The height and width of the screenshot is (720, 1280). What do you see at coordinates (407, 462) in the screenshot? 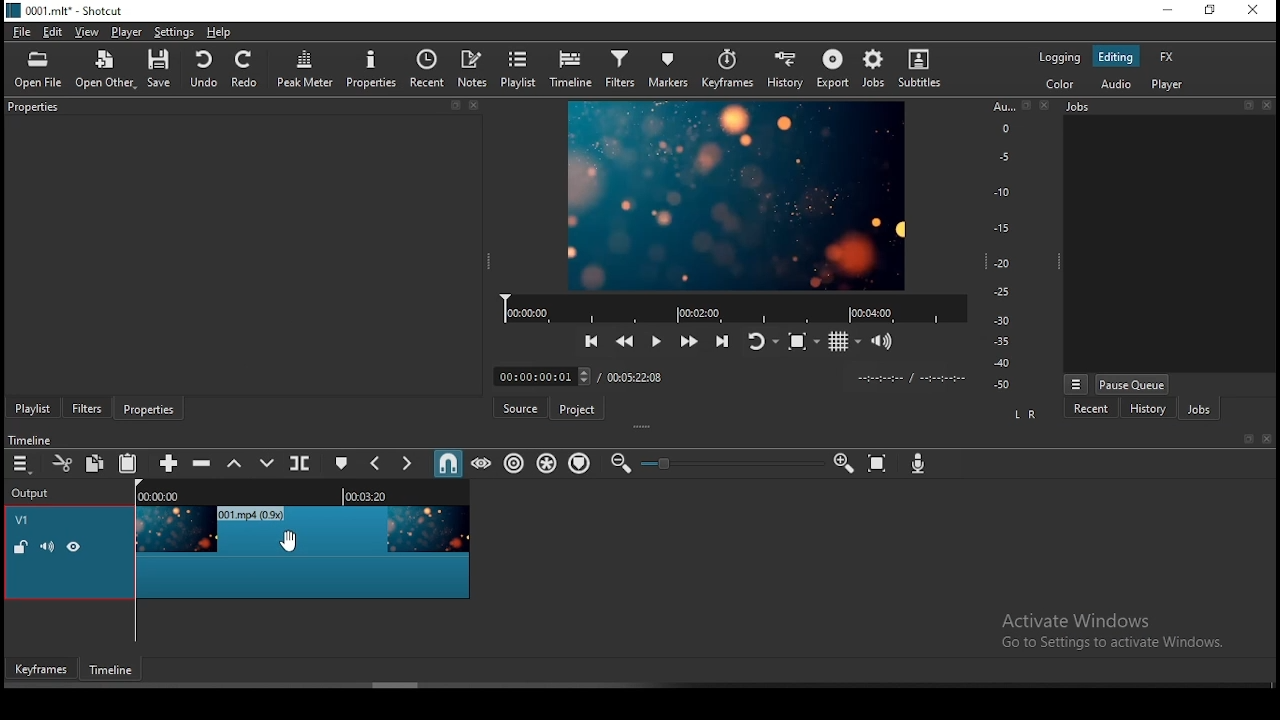
I see `next marker` at bounding box center [407, 462].